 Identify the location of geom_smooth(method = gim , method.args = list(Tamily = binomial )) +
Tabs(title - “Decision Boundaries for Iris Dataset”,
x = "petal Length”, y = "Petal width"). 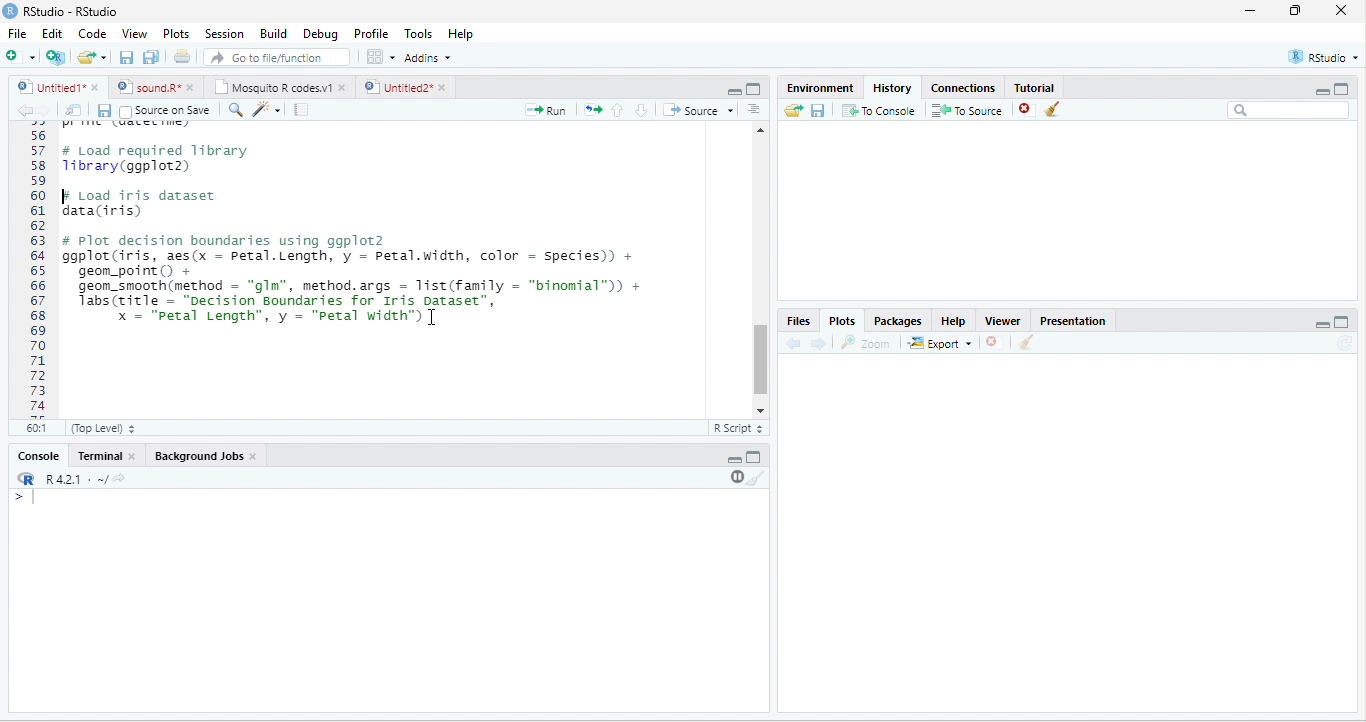
(368, 305).